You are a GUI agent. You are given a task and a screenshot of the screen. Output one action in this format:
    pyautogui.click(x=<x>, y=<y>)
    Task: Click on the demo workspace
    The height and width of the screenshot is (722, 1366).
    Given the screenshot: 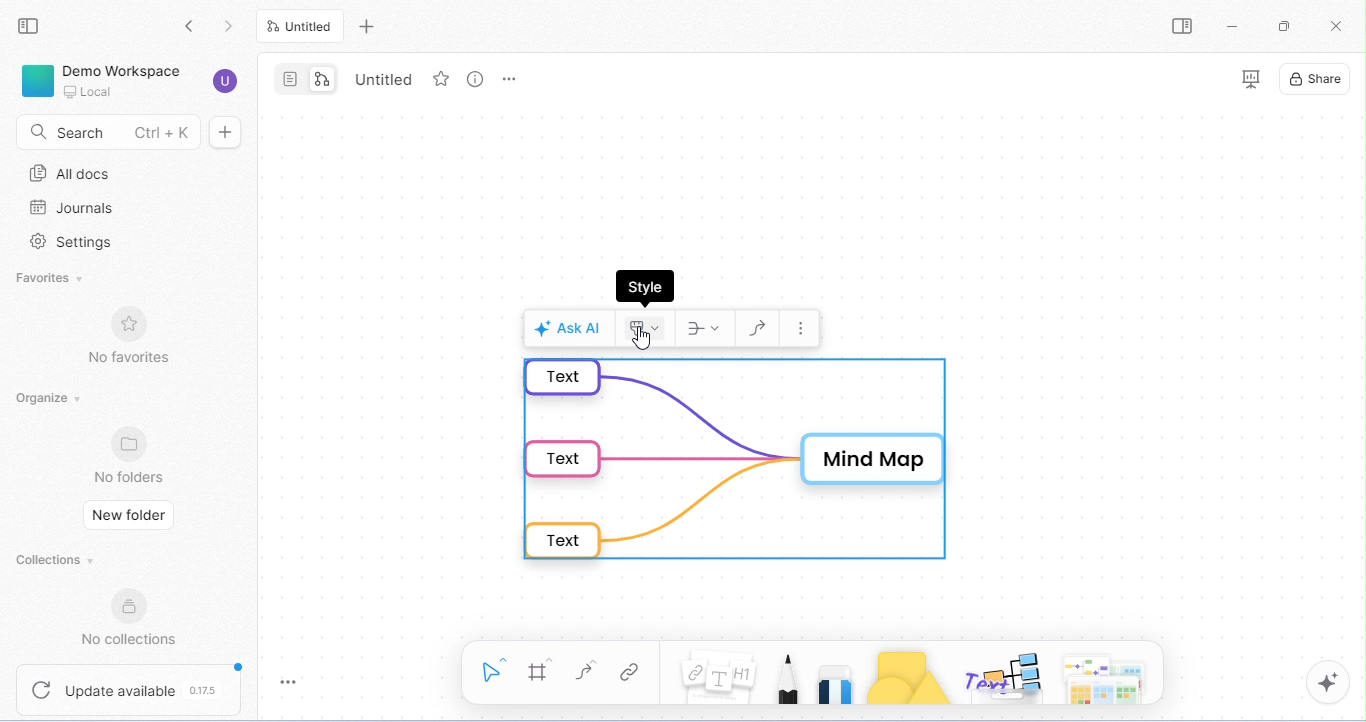 What is the action you would take?
    pyautogui.click(x=103, y=80)
    